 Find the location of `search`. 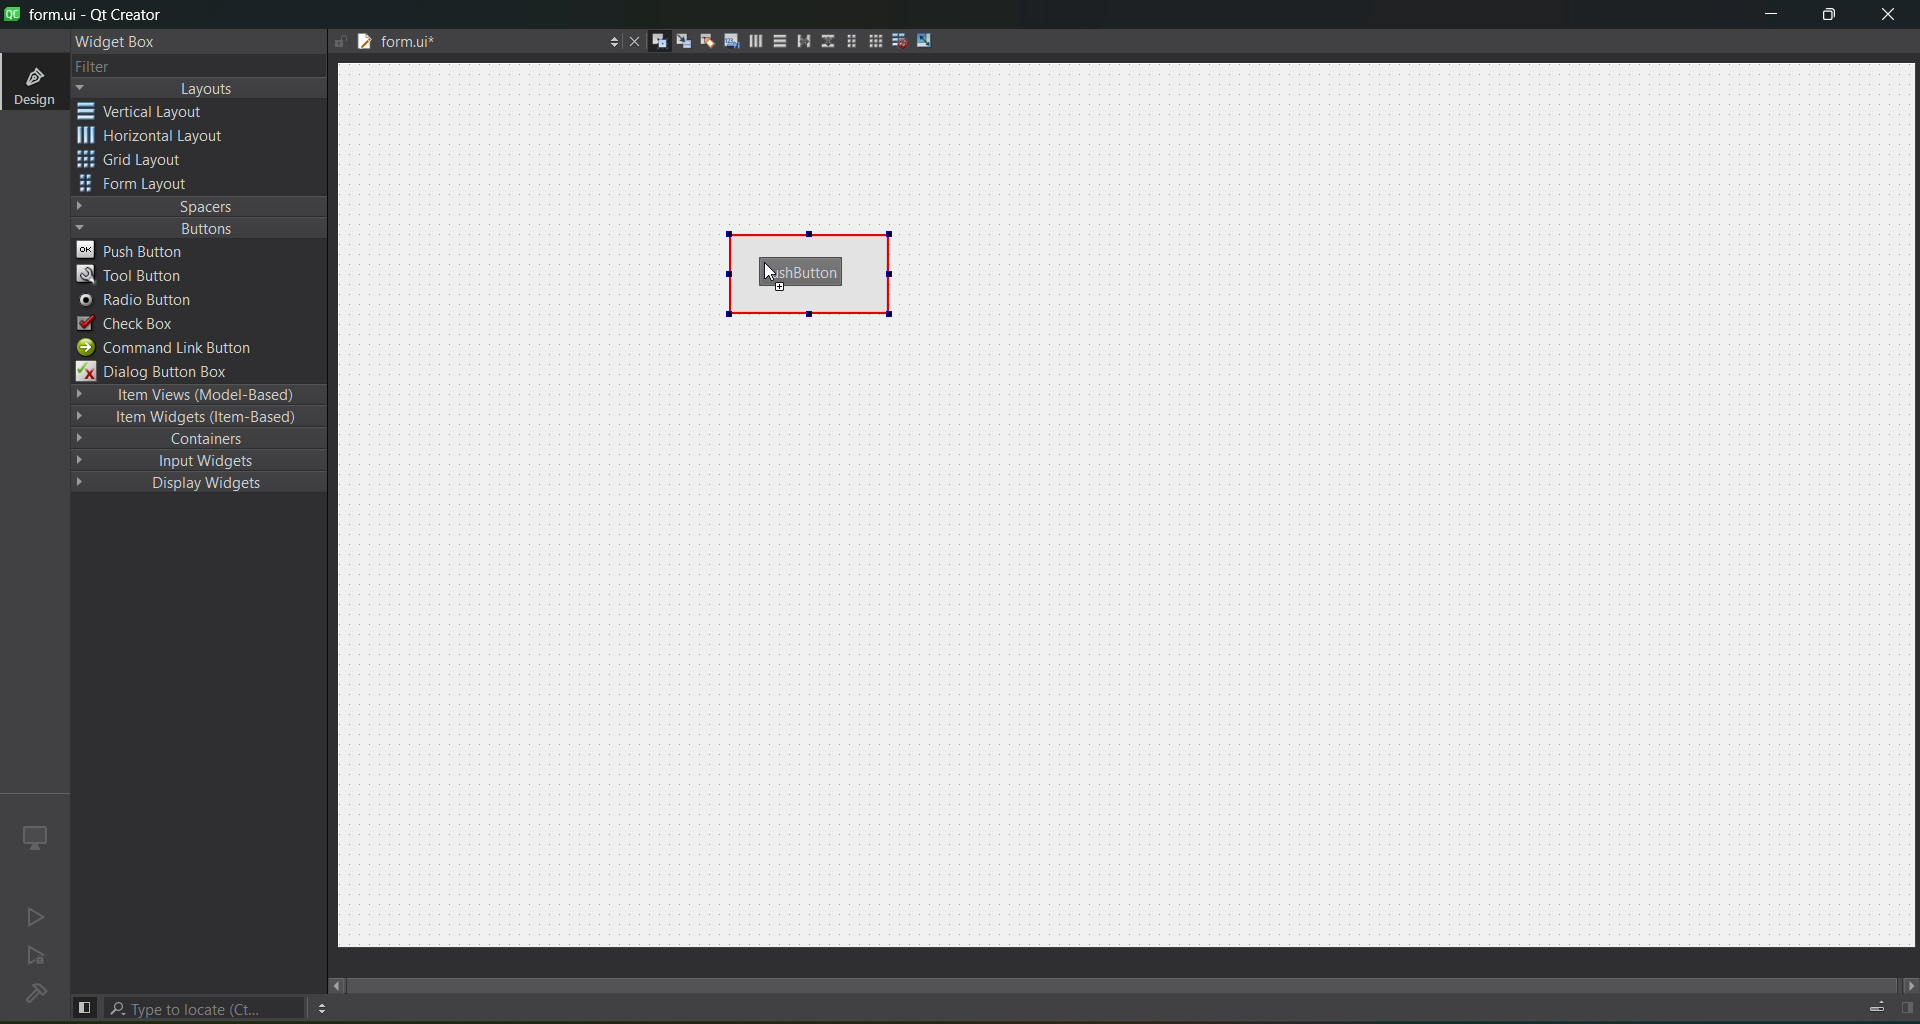

search is located at coordinates (206, 1008).